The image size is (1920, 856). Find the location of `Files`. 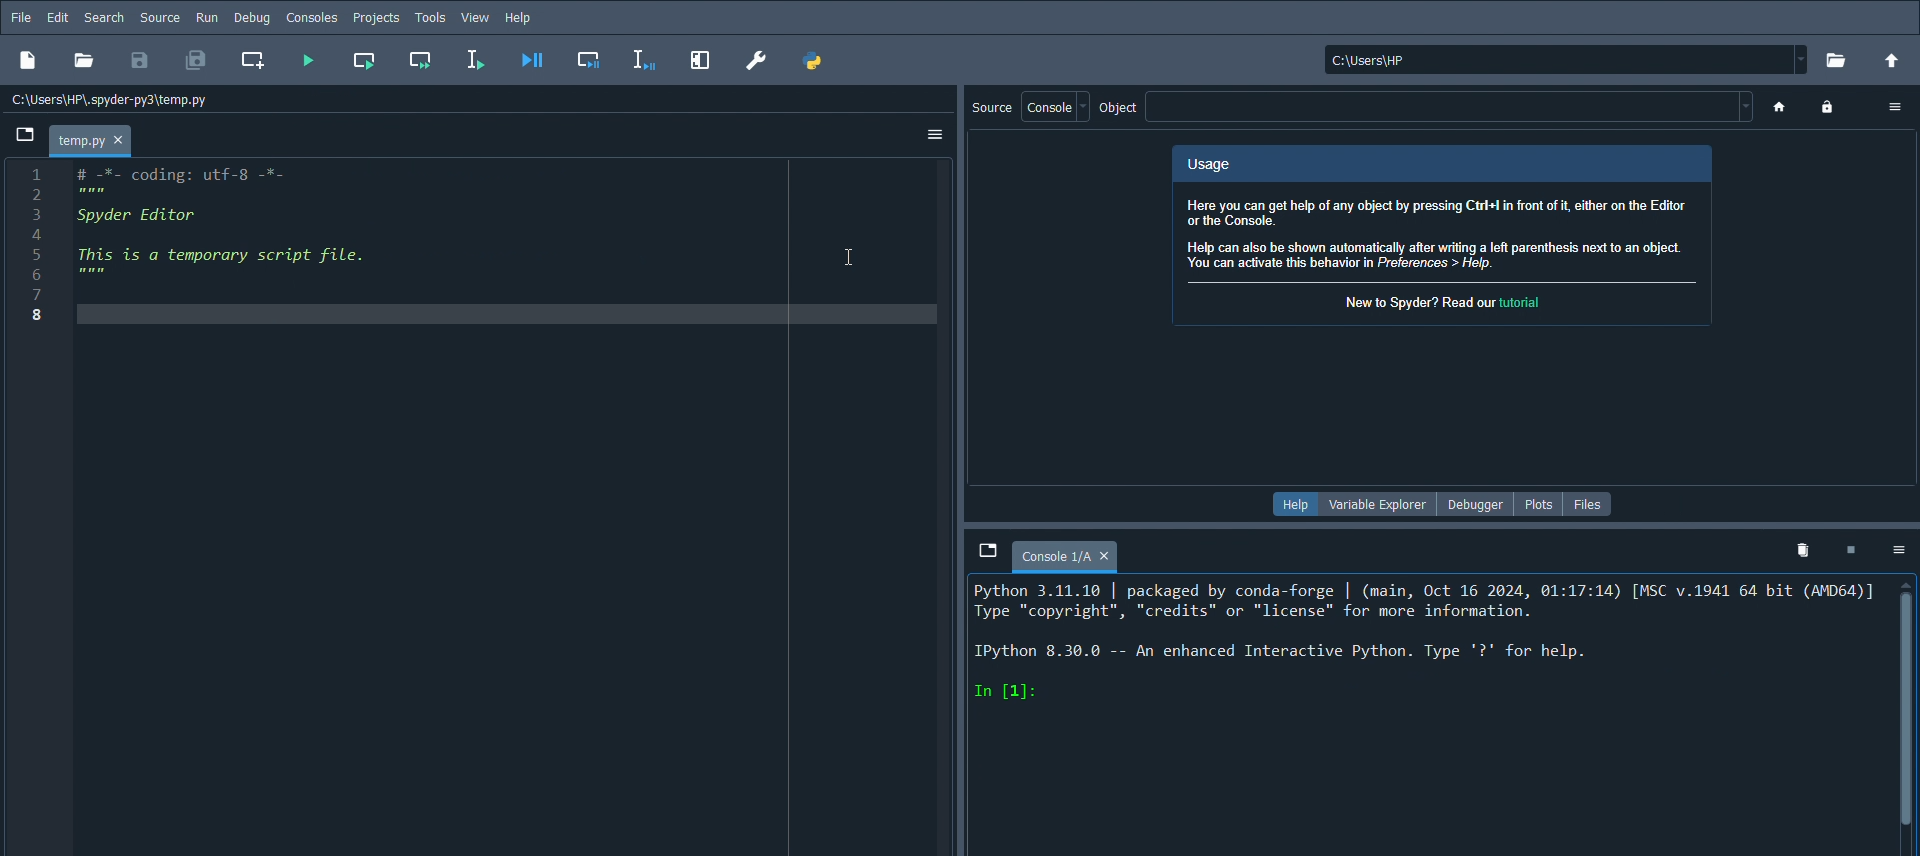

Files is located at coordinates (1585, 503).